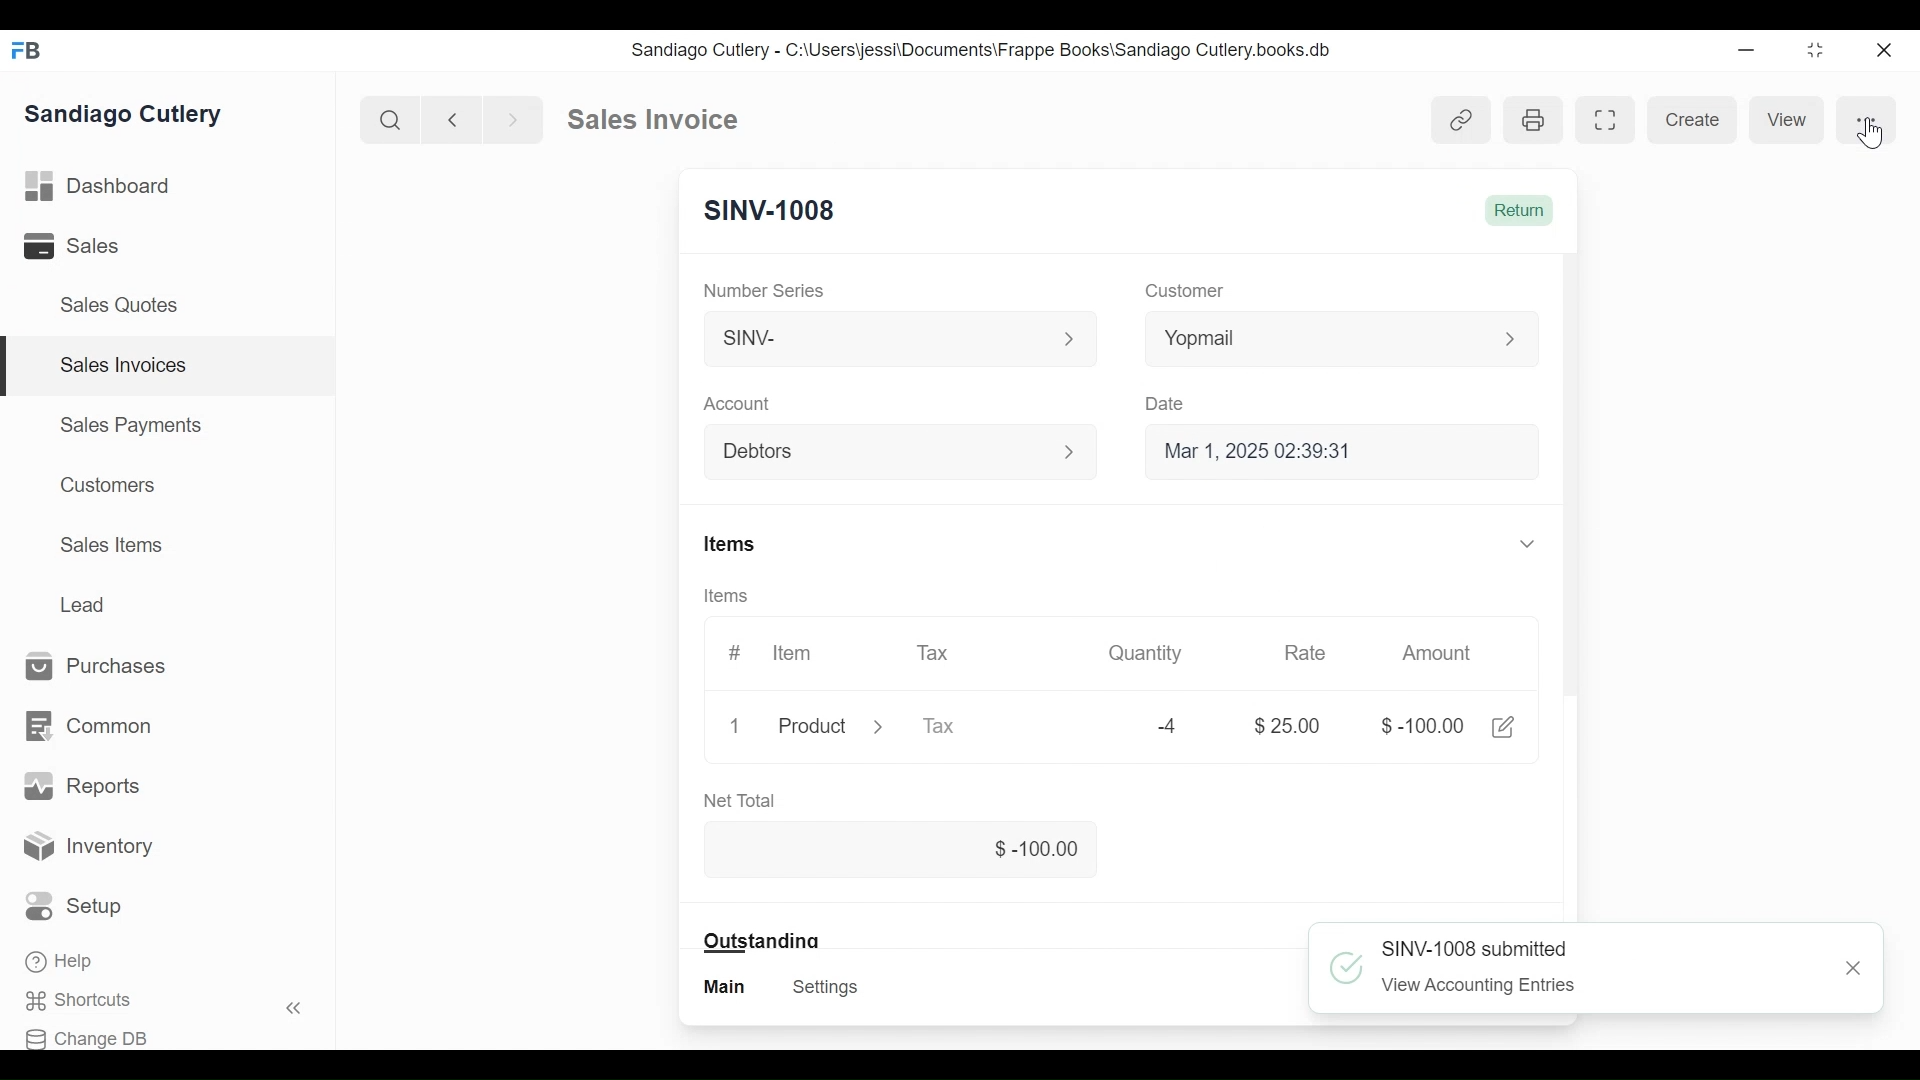 This screenshot has height=1080, width=1920. I want to click on Inventory, so click(86, 843).